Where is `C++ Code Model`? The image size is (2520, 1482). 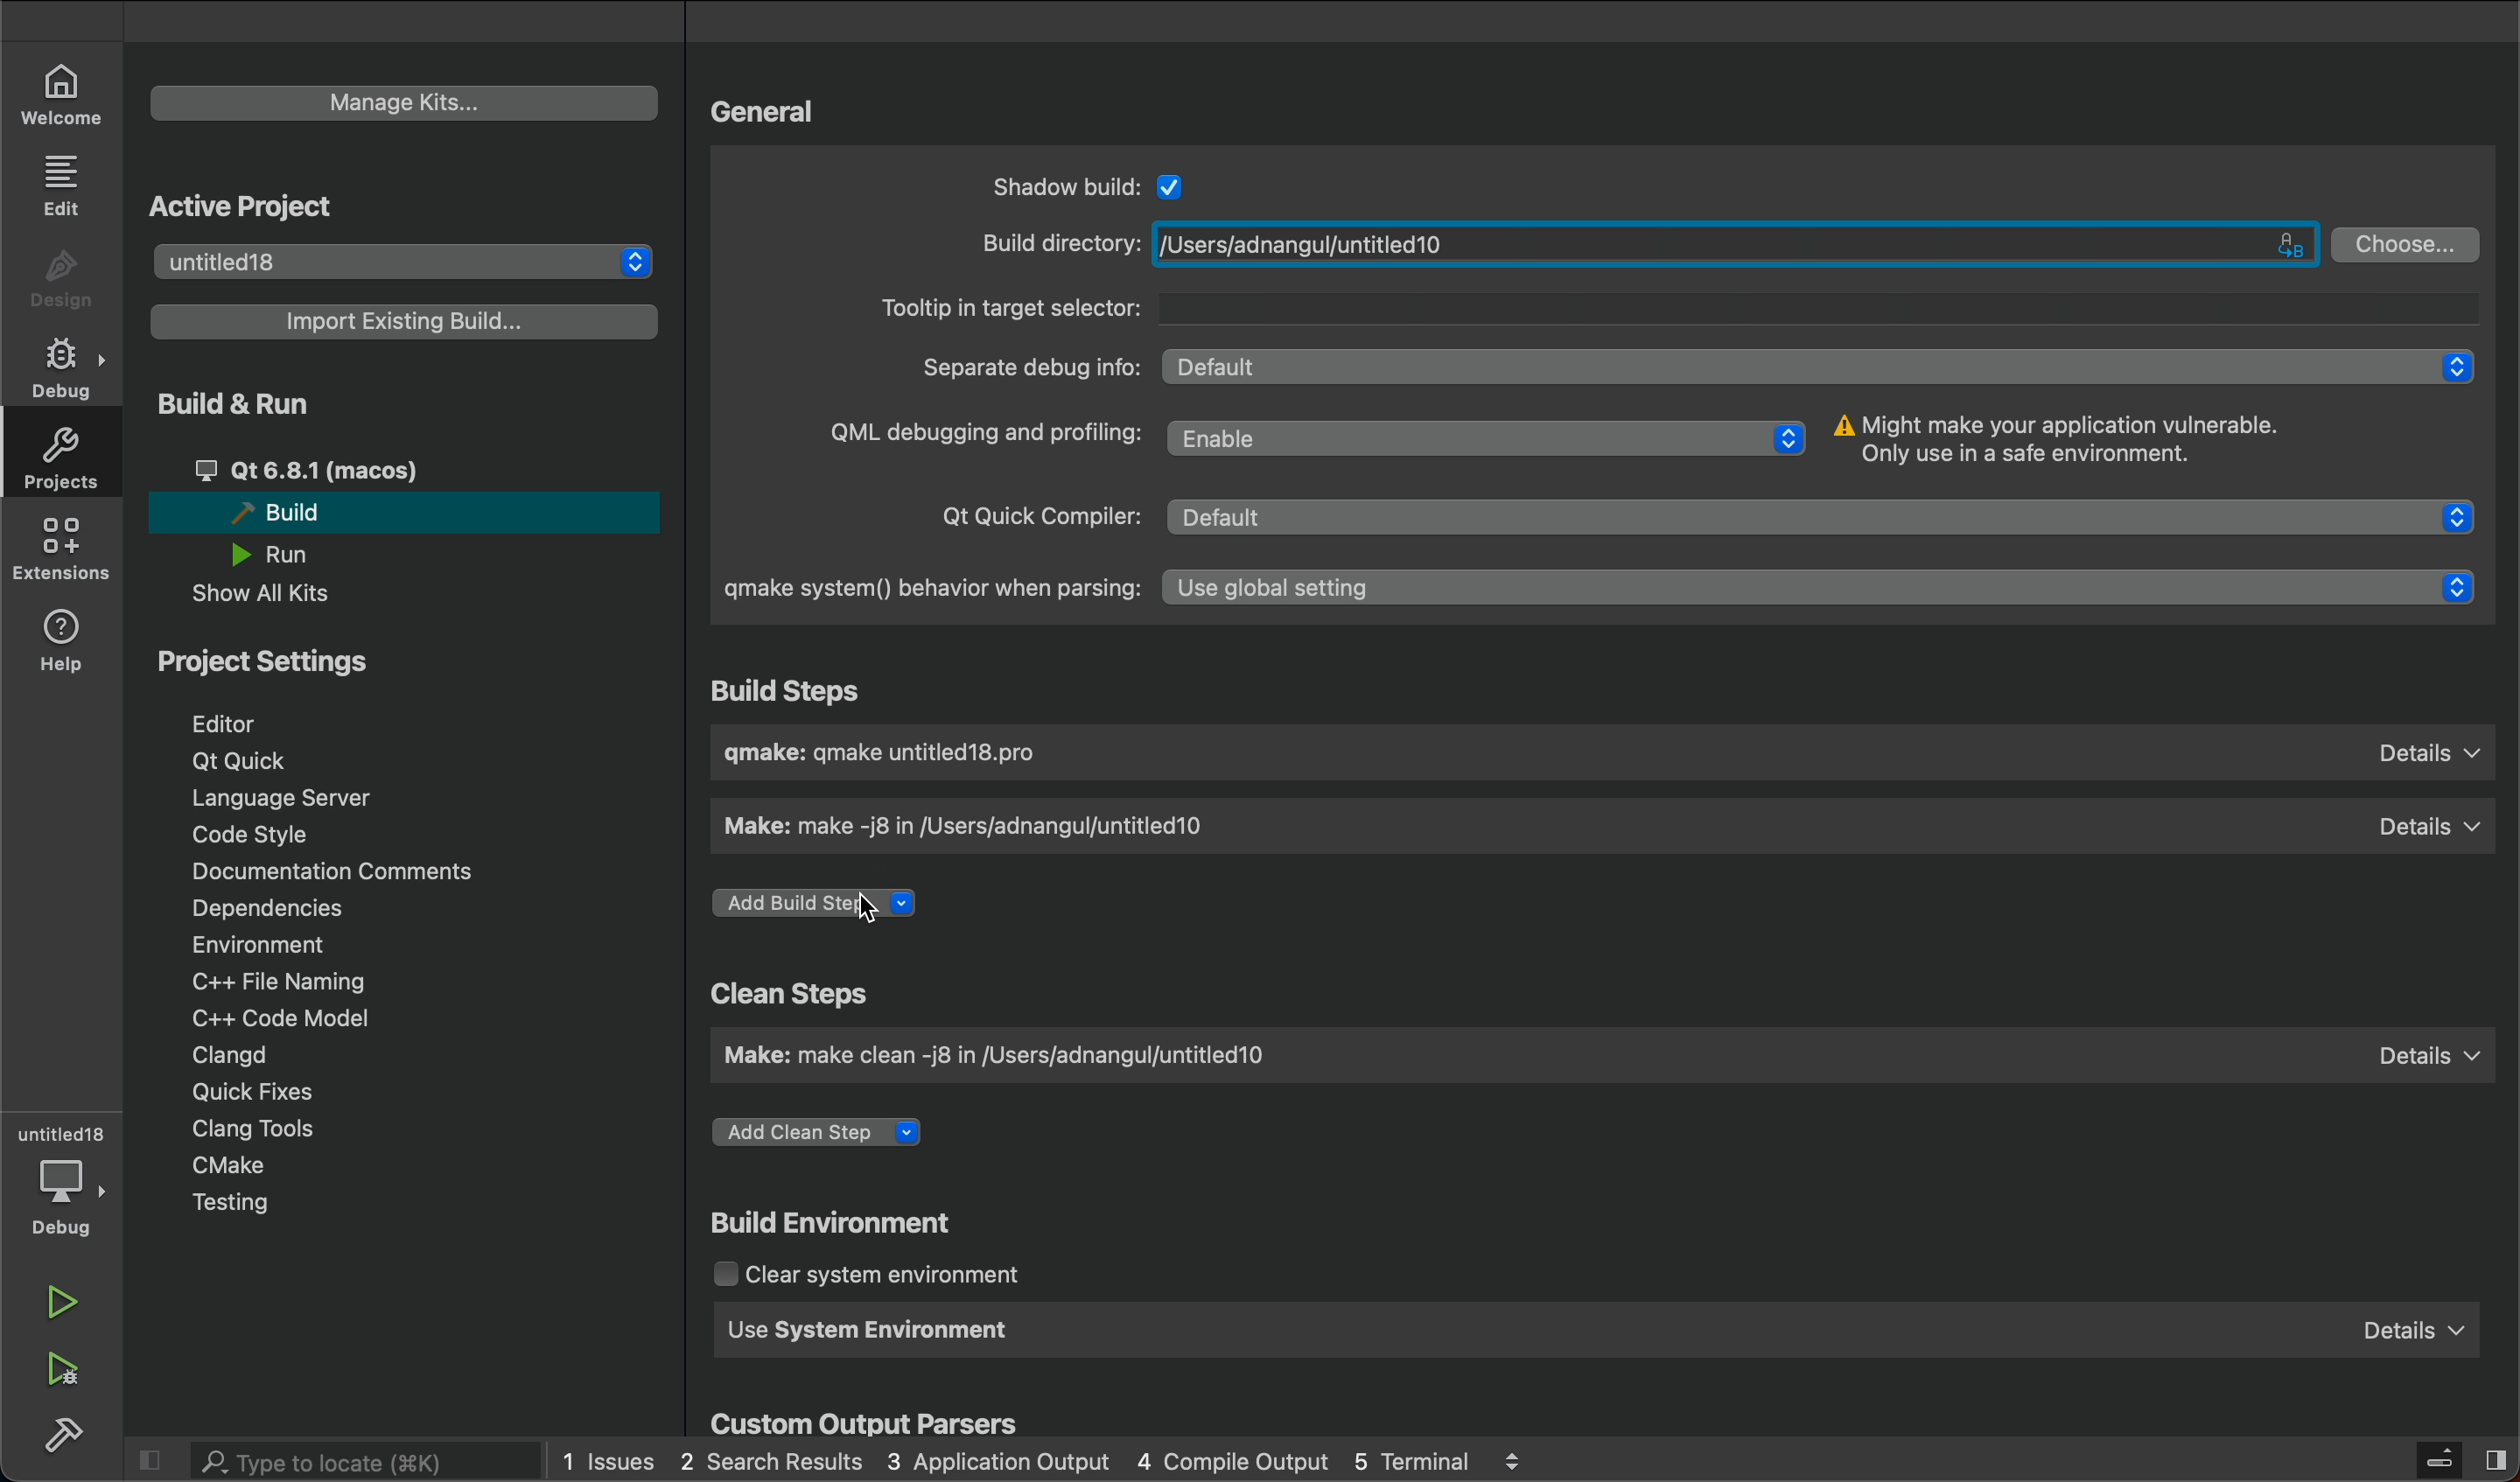
C++ Code Model is located at coordinates (281, 1015).